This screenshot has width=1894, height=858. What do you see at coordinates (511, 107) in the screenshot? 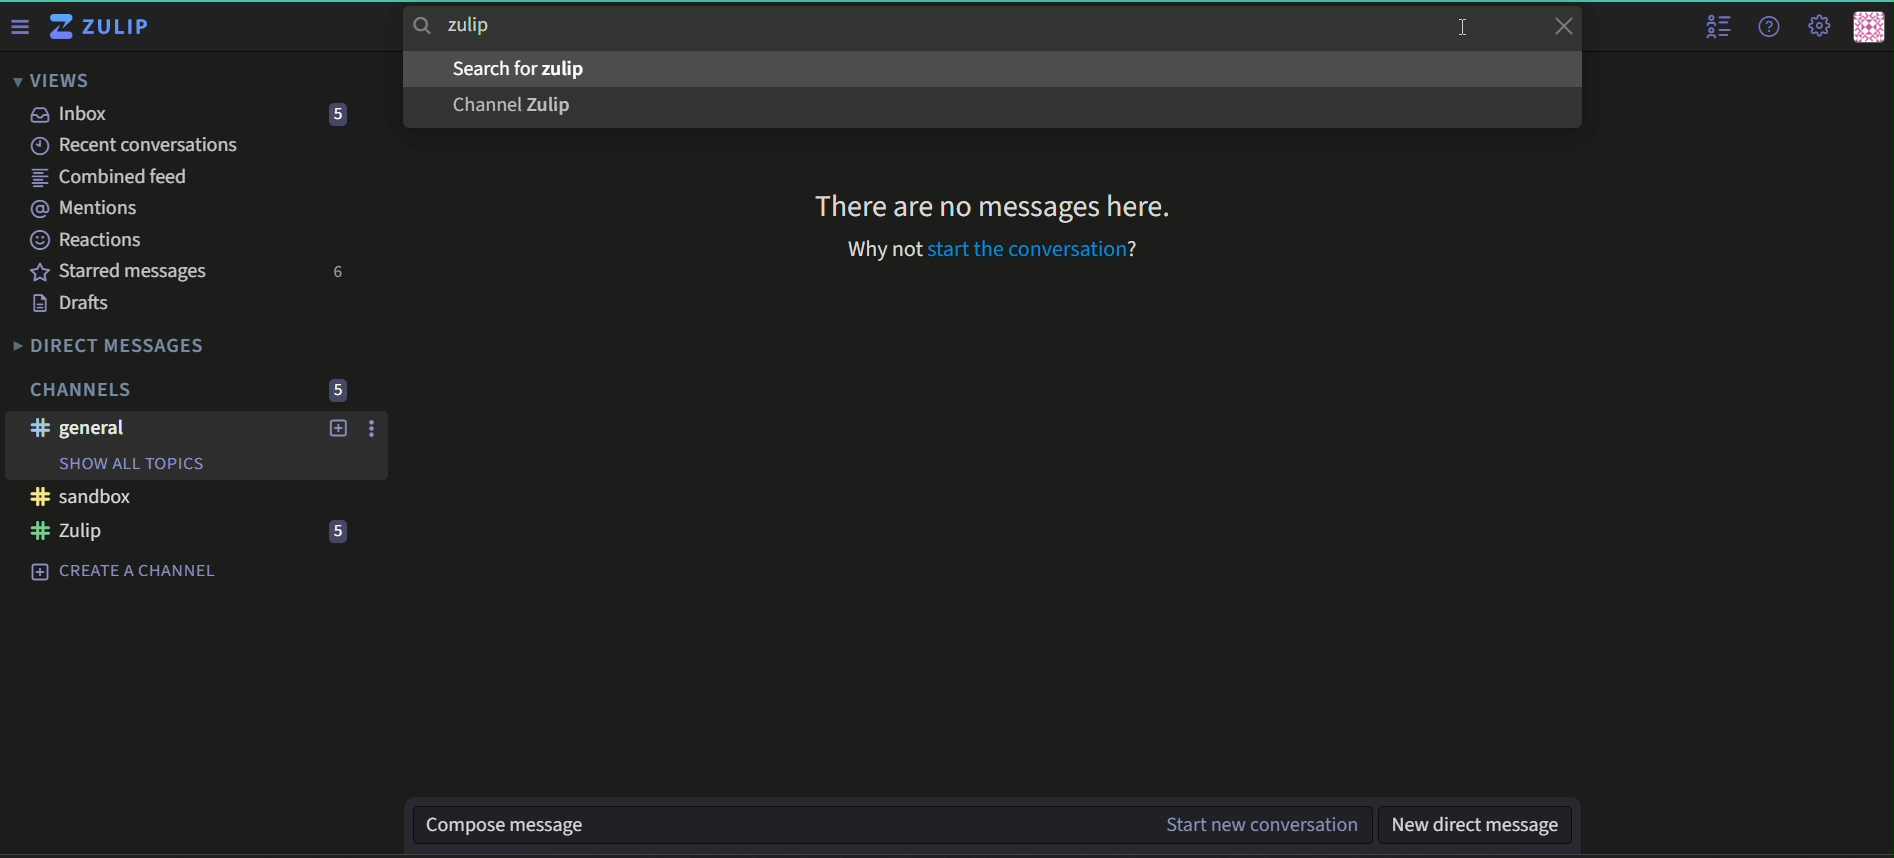
I see `text` at bounding box center [511, 107].